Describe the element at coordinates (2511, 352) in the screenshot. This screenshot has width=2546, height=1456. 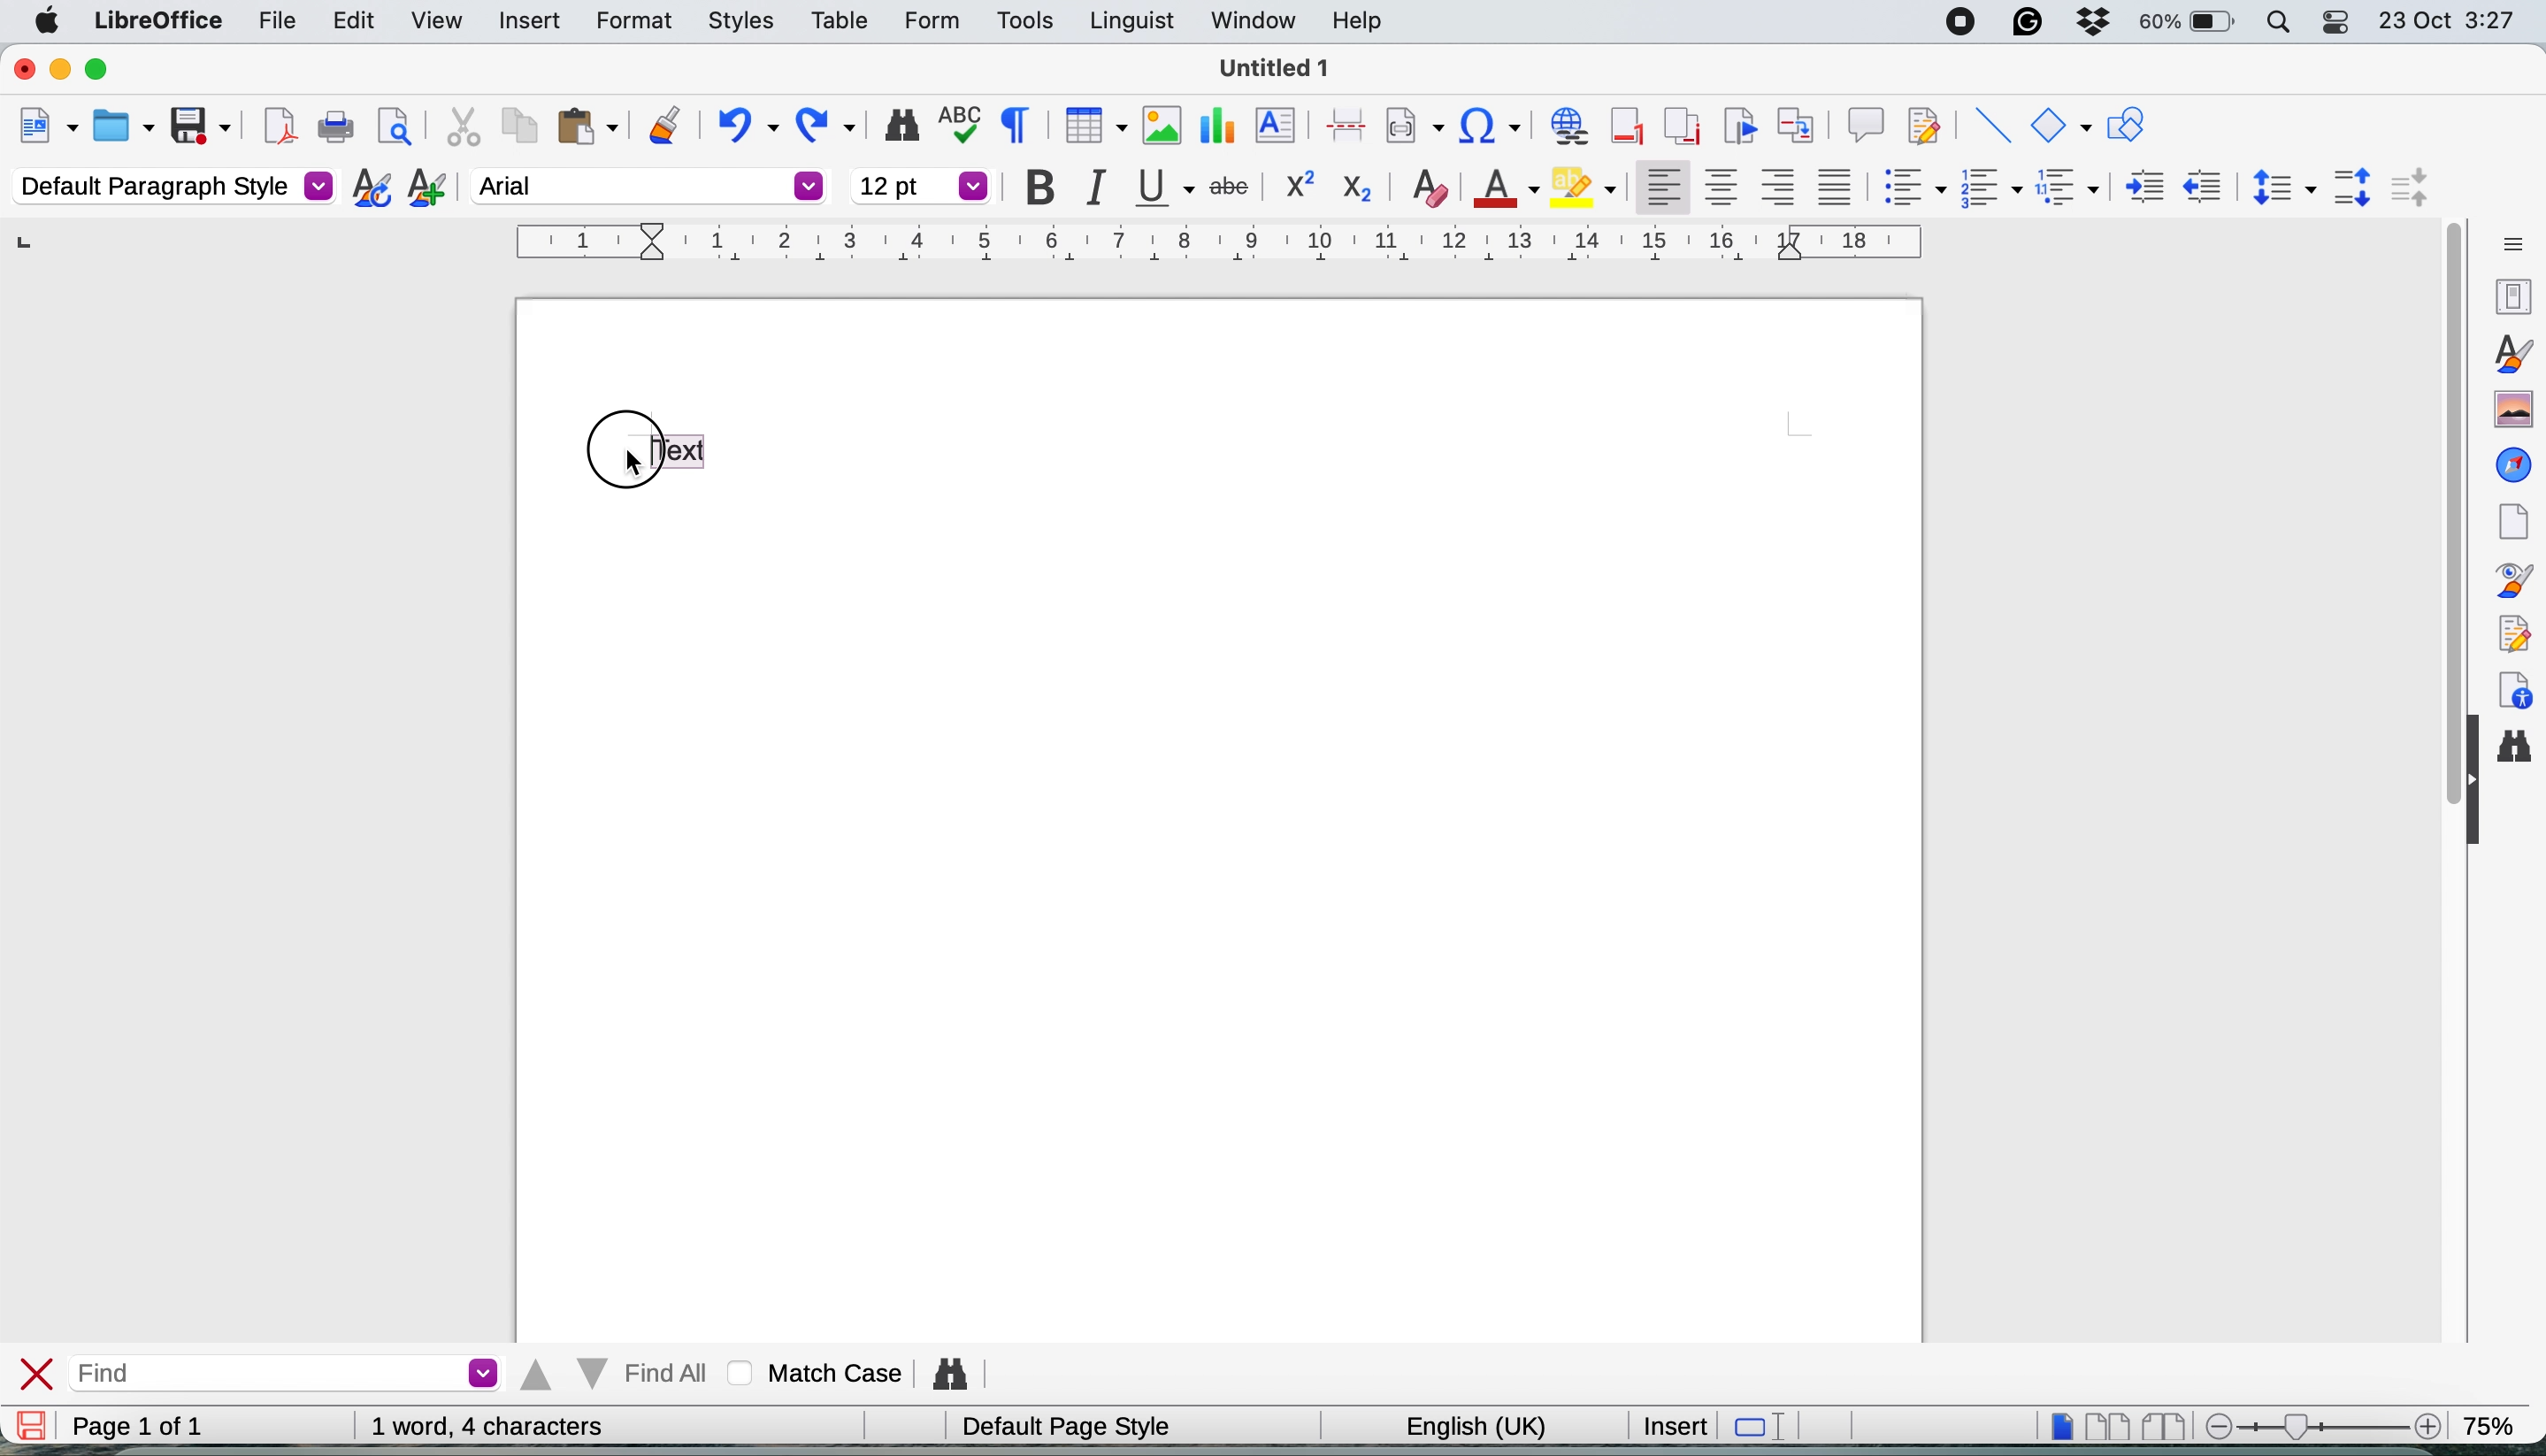
I see `styles` at that location.